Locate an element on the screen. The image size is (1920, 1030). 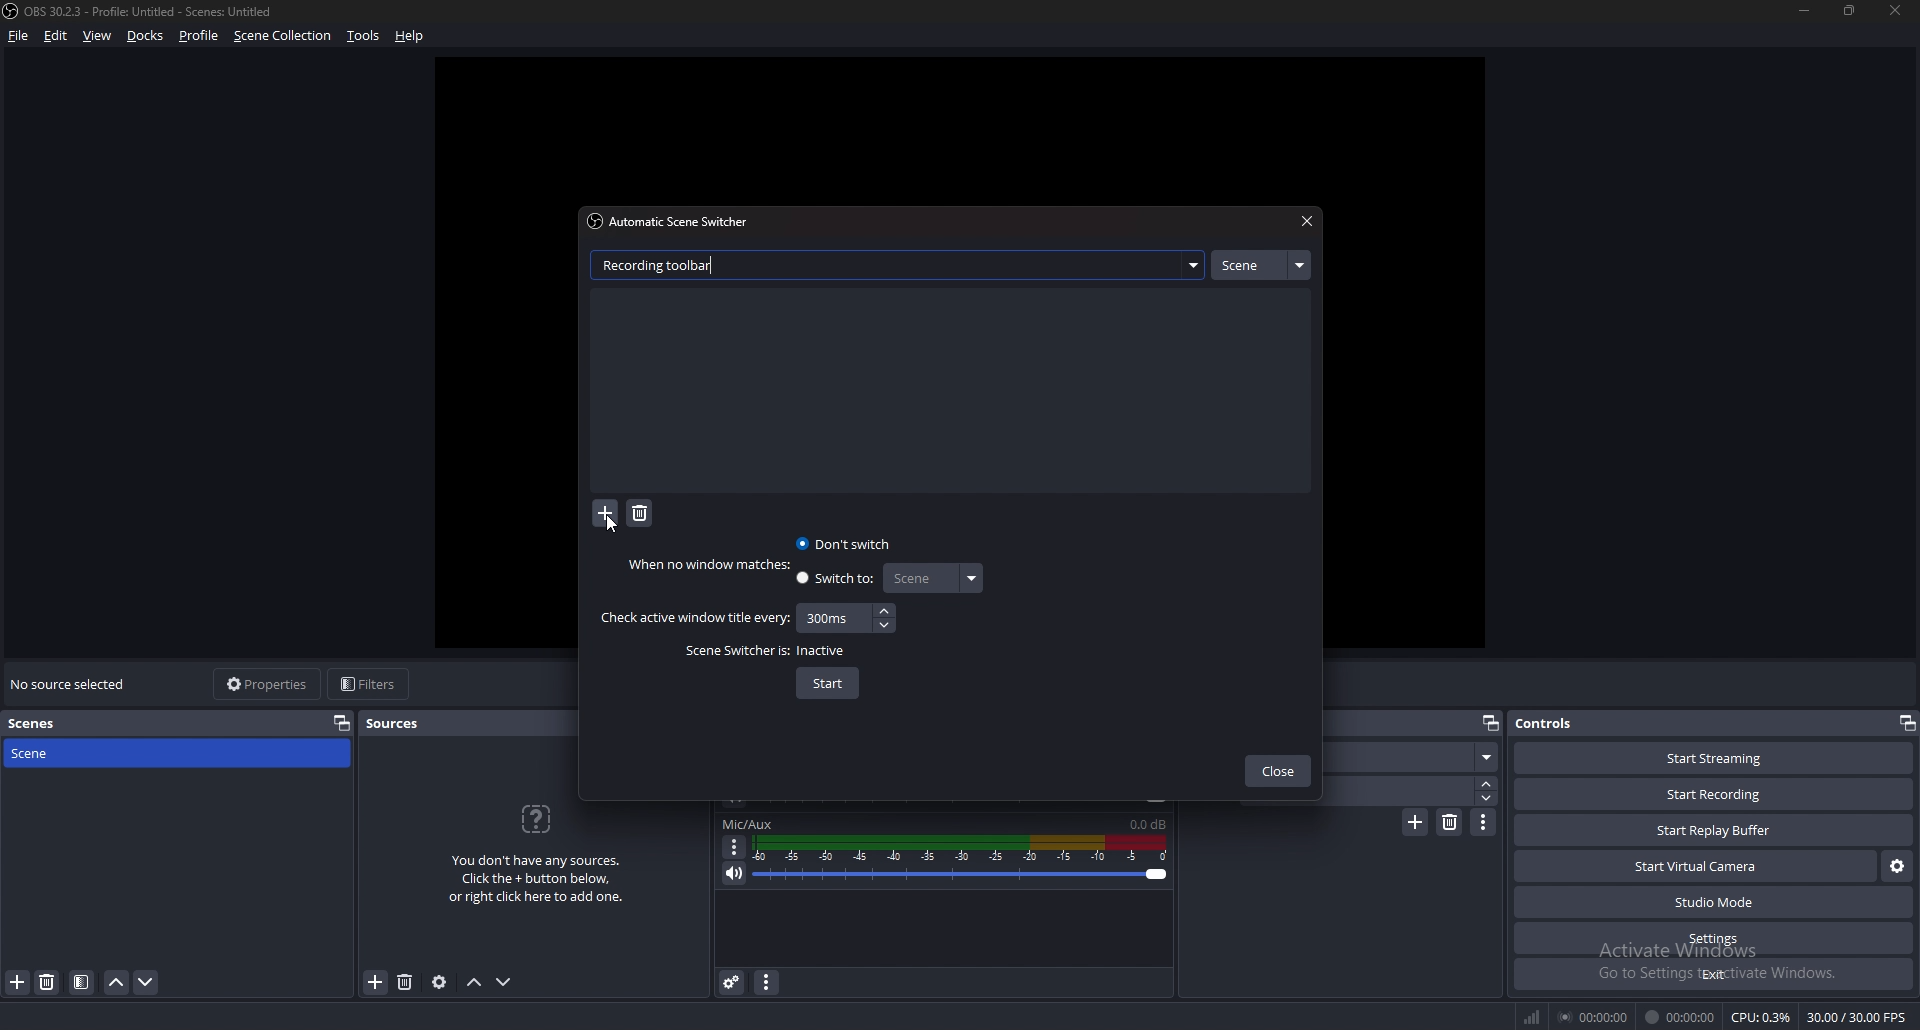
cpu is located at coordinates (1761, 1017).